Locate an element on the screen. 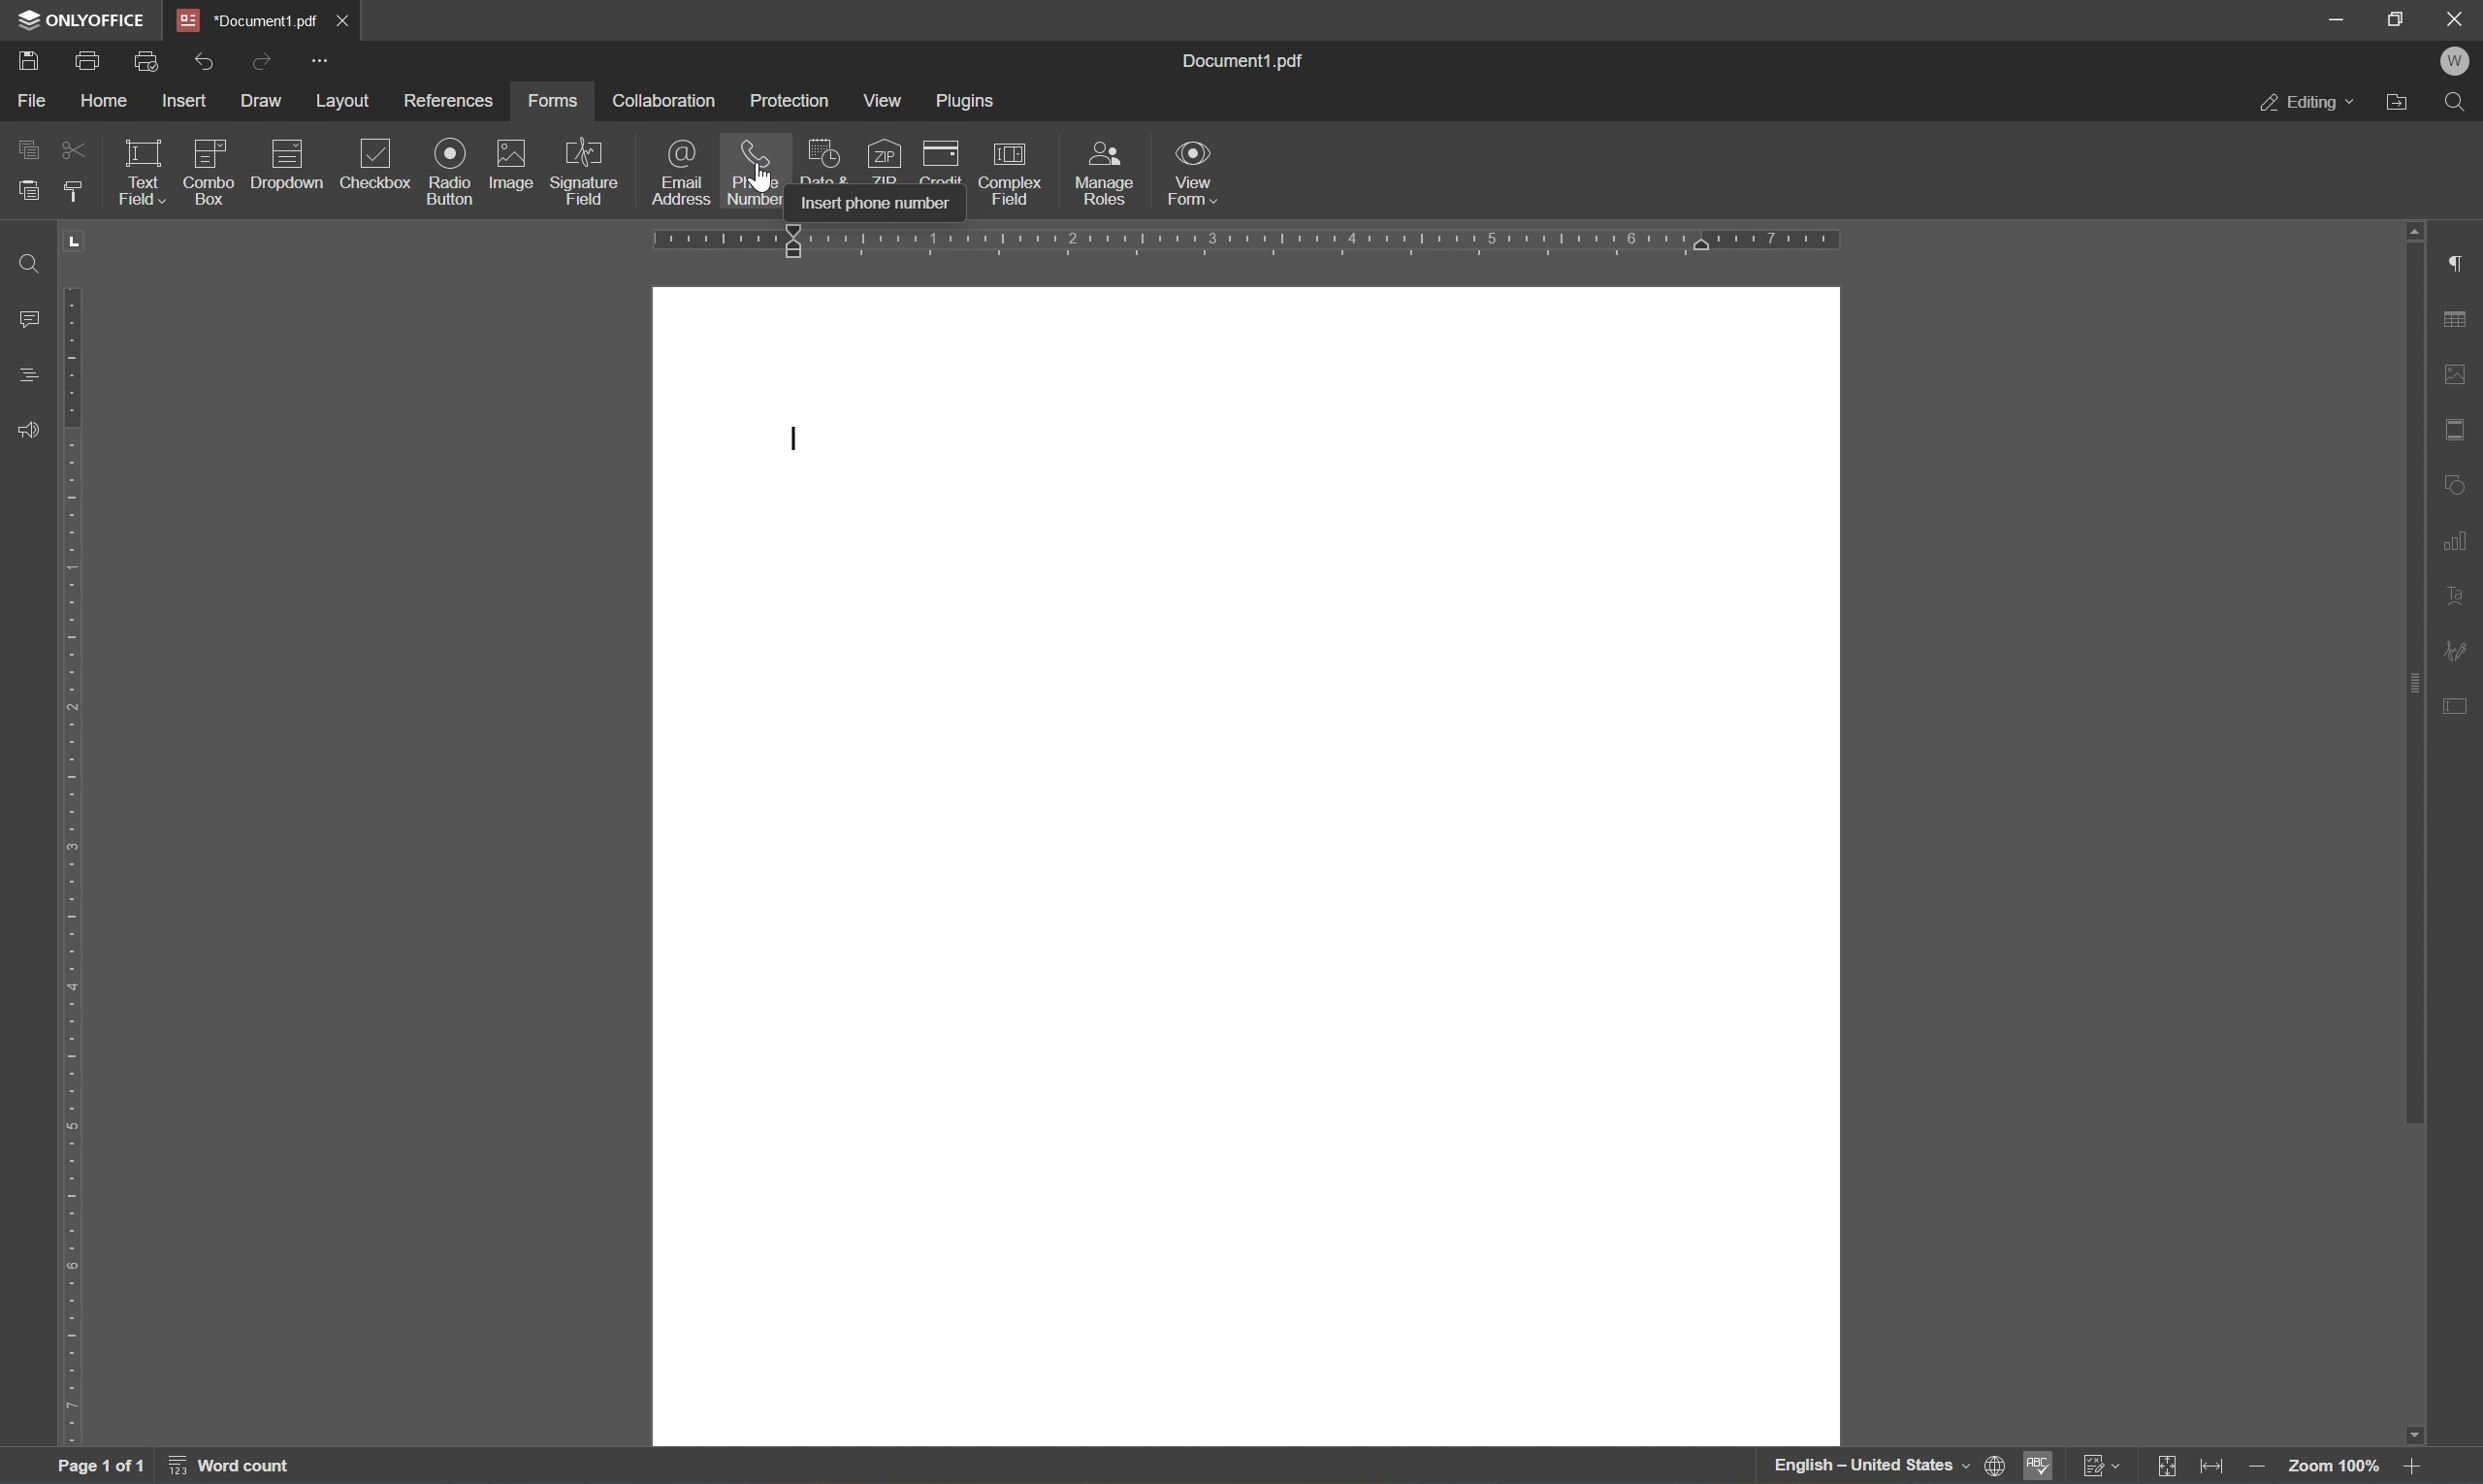 The height and width of the screenshot is (1484, 2483). view form is located at coordinates (1193, 170).